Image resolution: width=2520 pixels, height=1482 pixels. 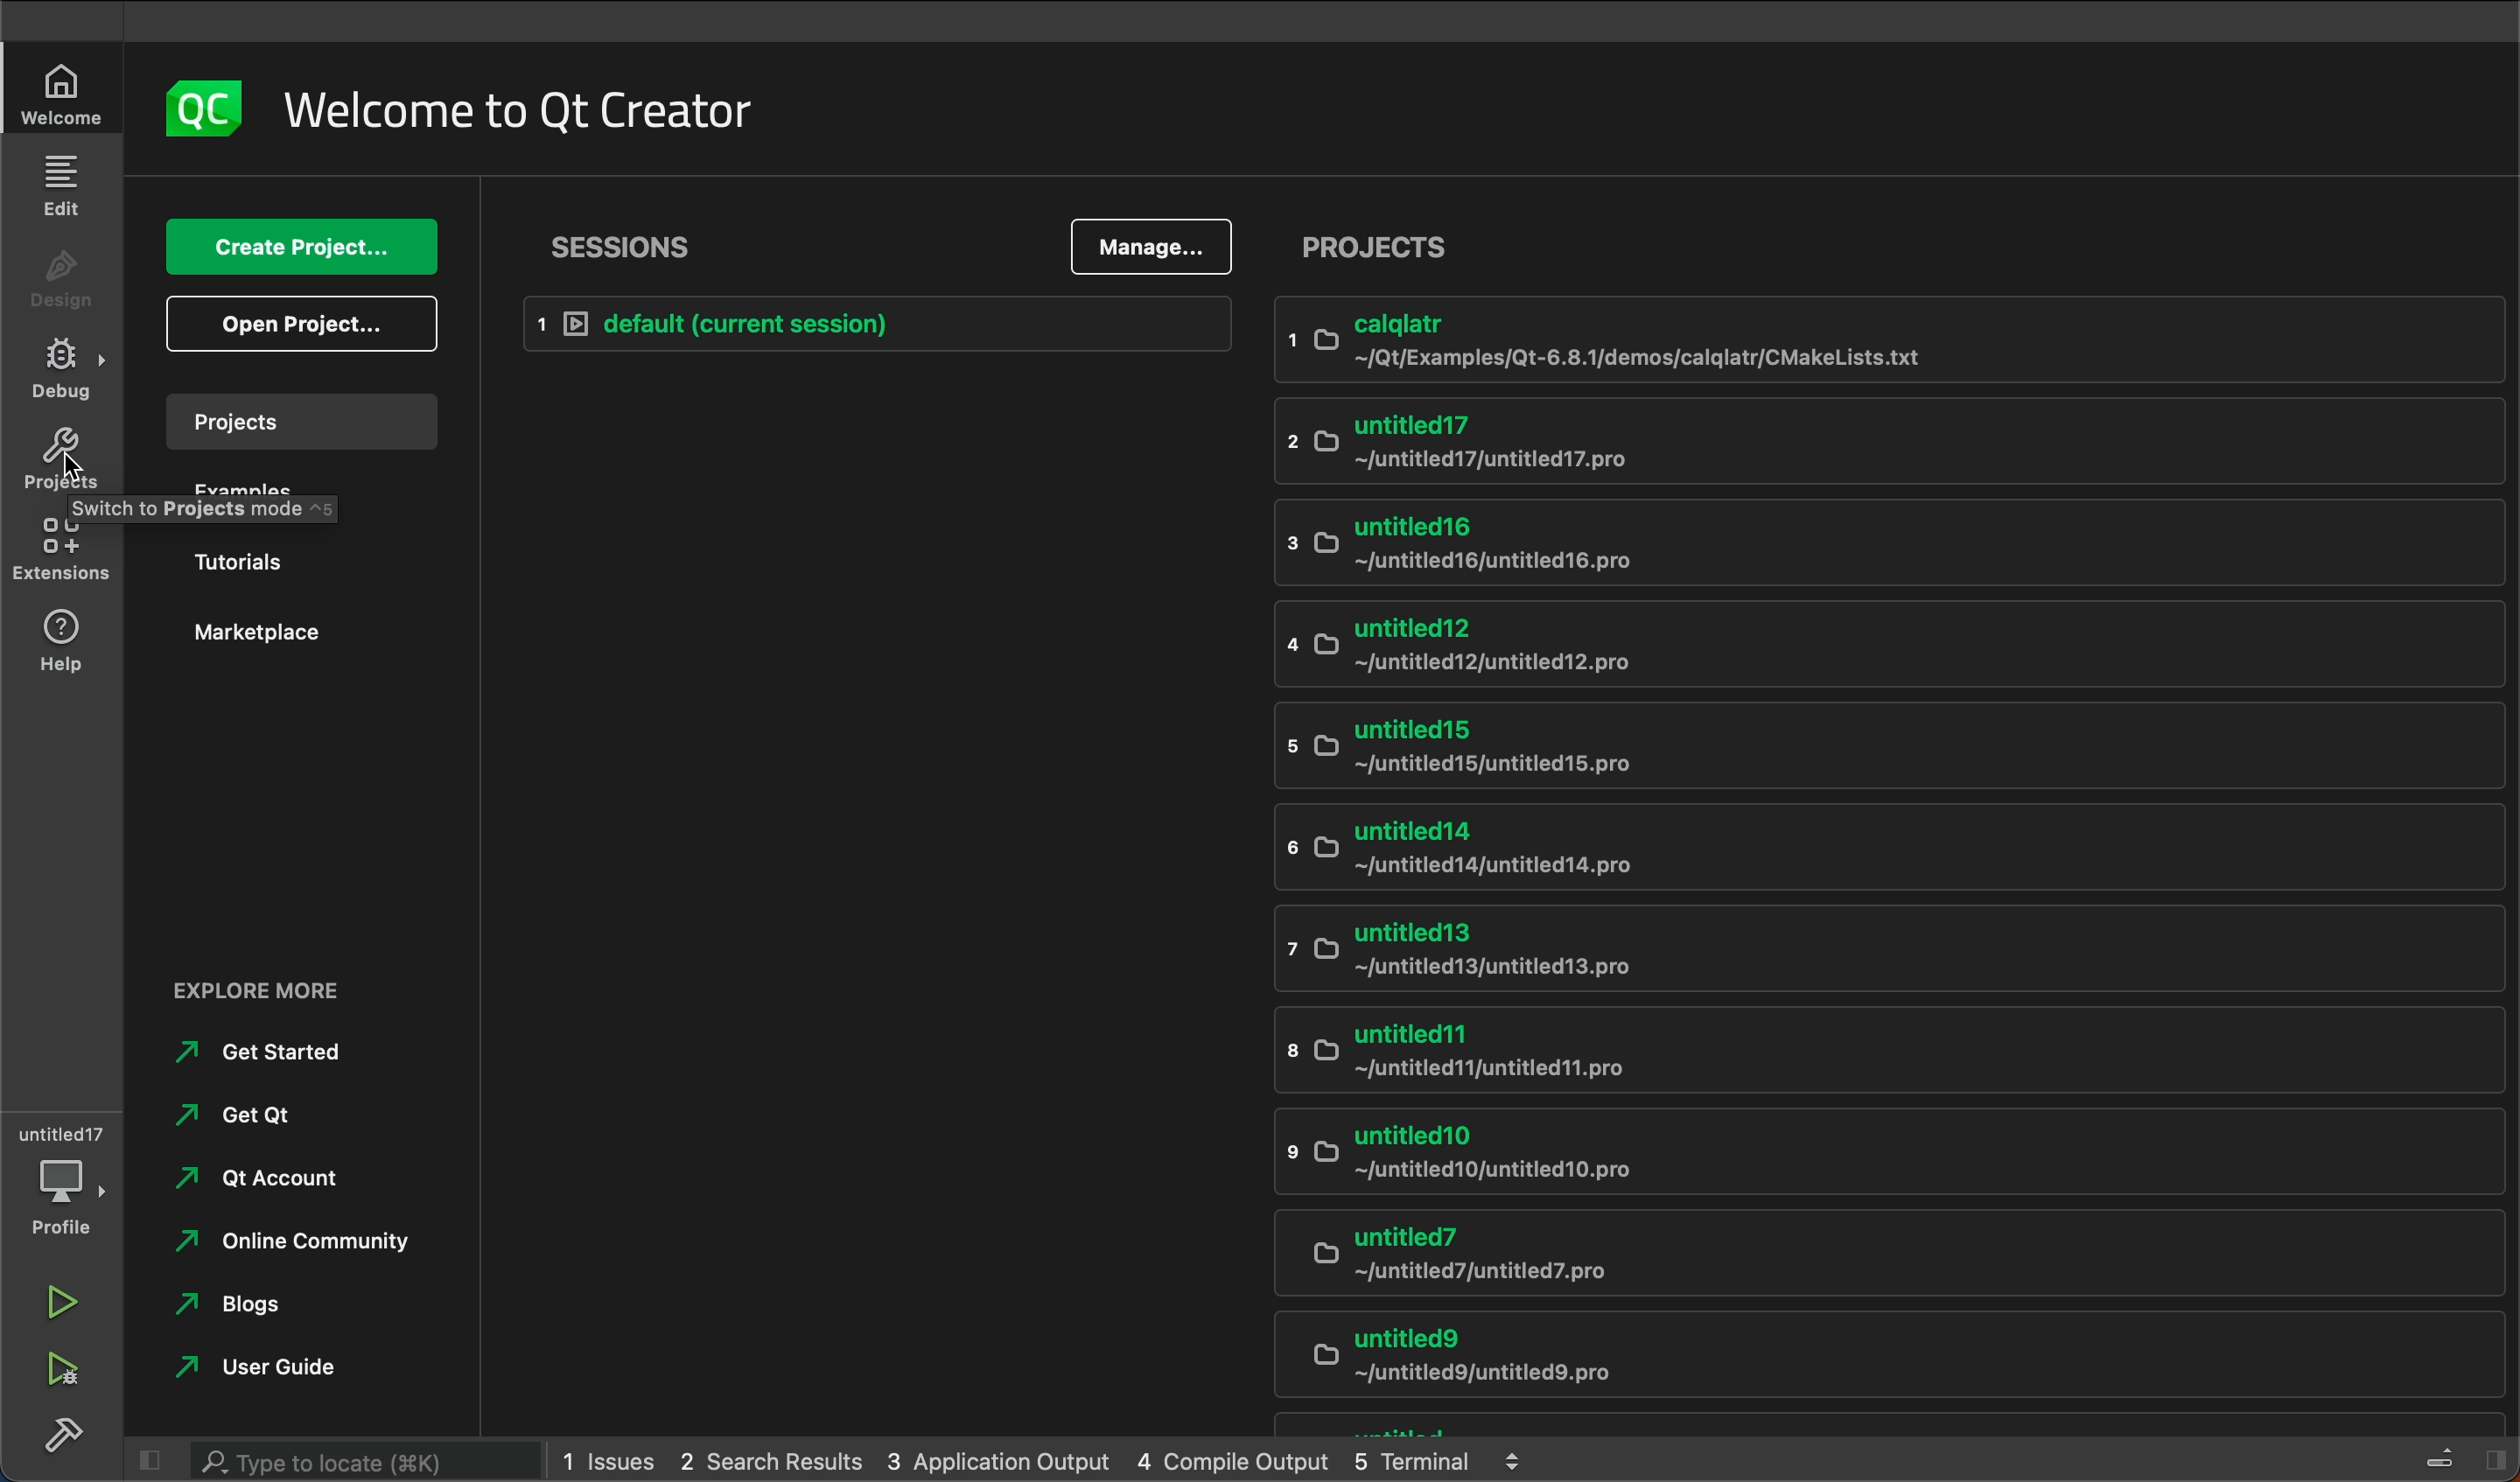 What do you see at coordinates (1878, 340) in the screenshot?
I see `calqlatr` at bounding box center [1878, 340].